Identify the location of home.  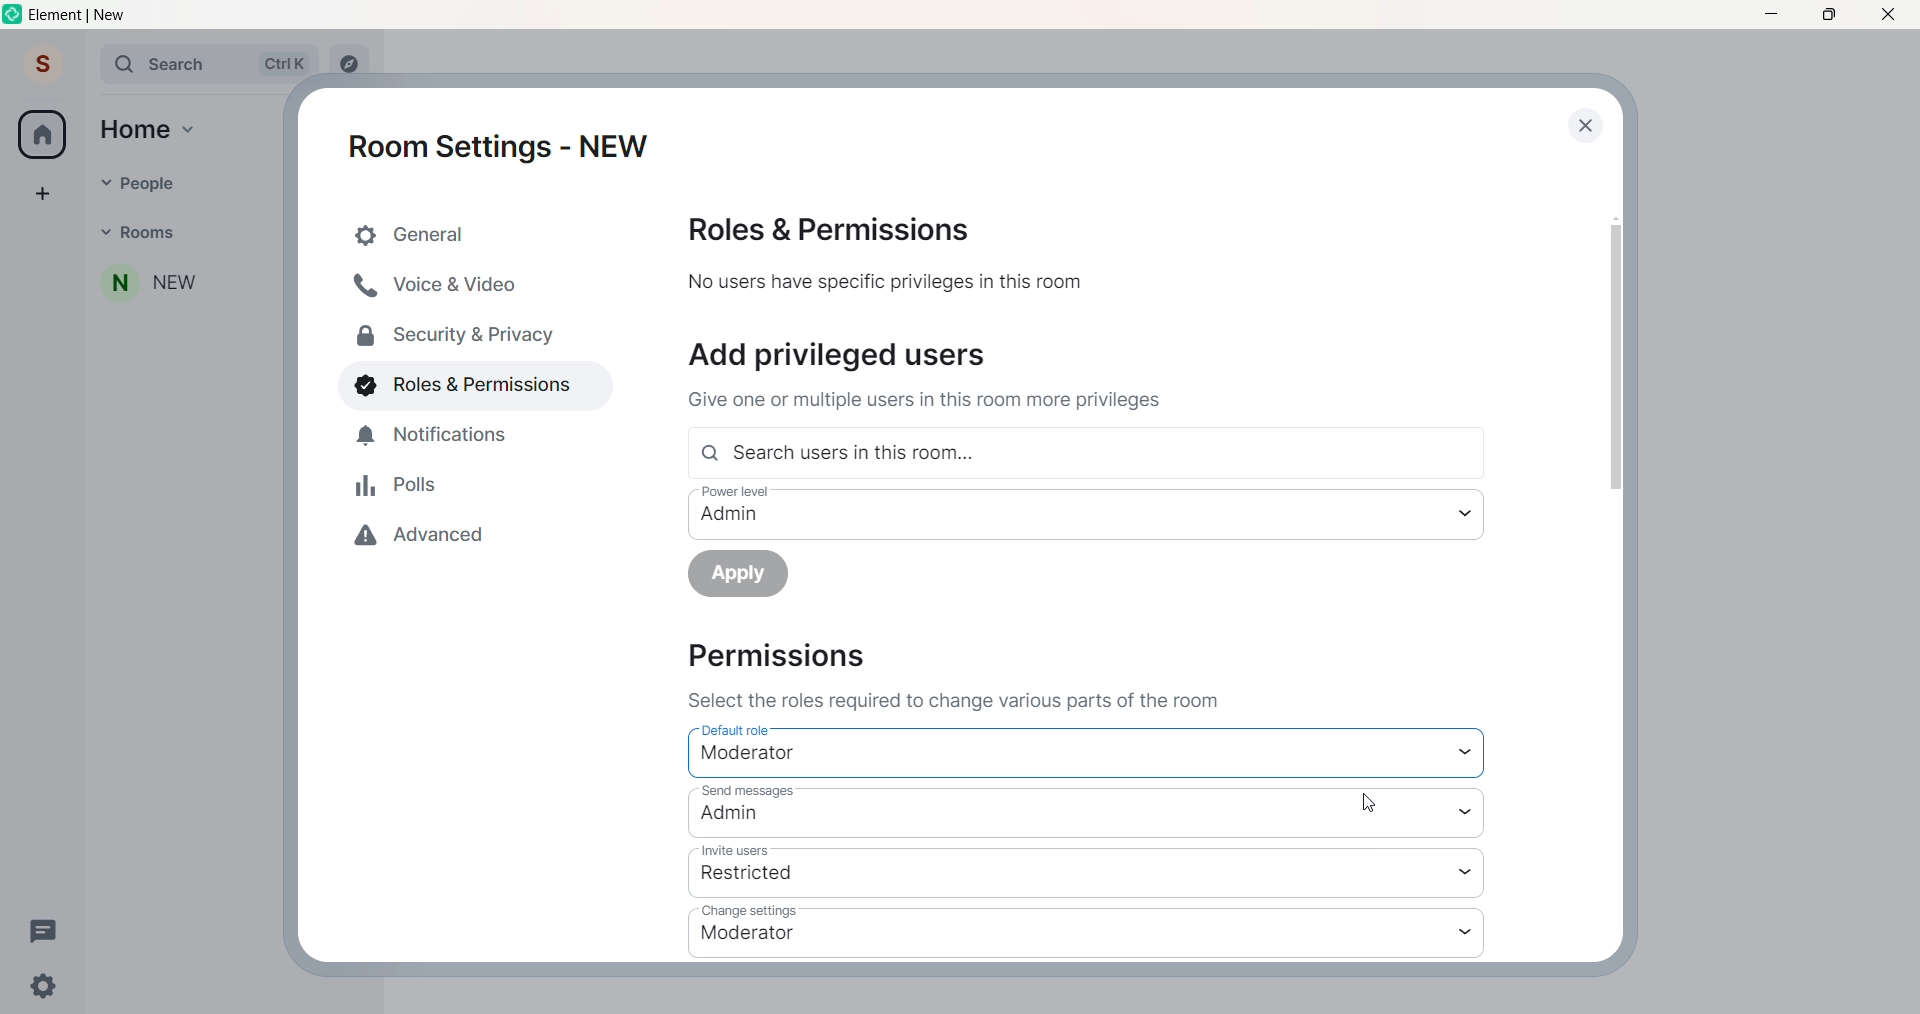
(43, 133).